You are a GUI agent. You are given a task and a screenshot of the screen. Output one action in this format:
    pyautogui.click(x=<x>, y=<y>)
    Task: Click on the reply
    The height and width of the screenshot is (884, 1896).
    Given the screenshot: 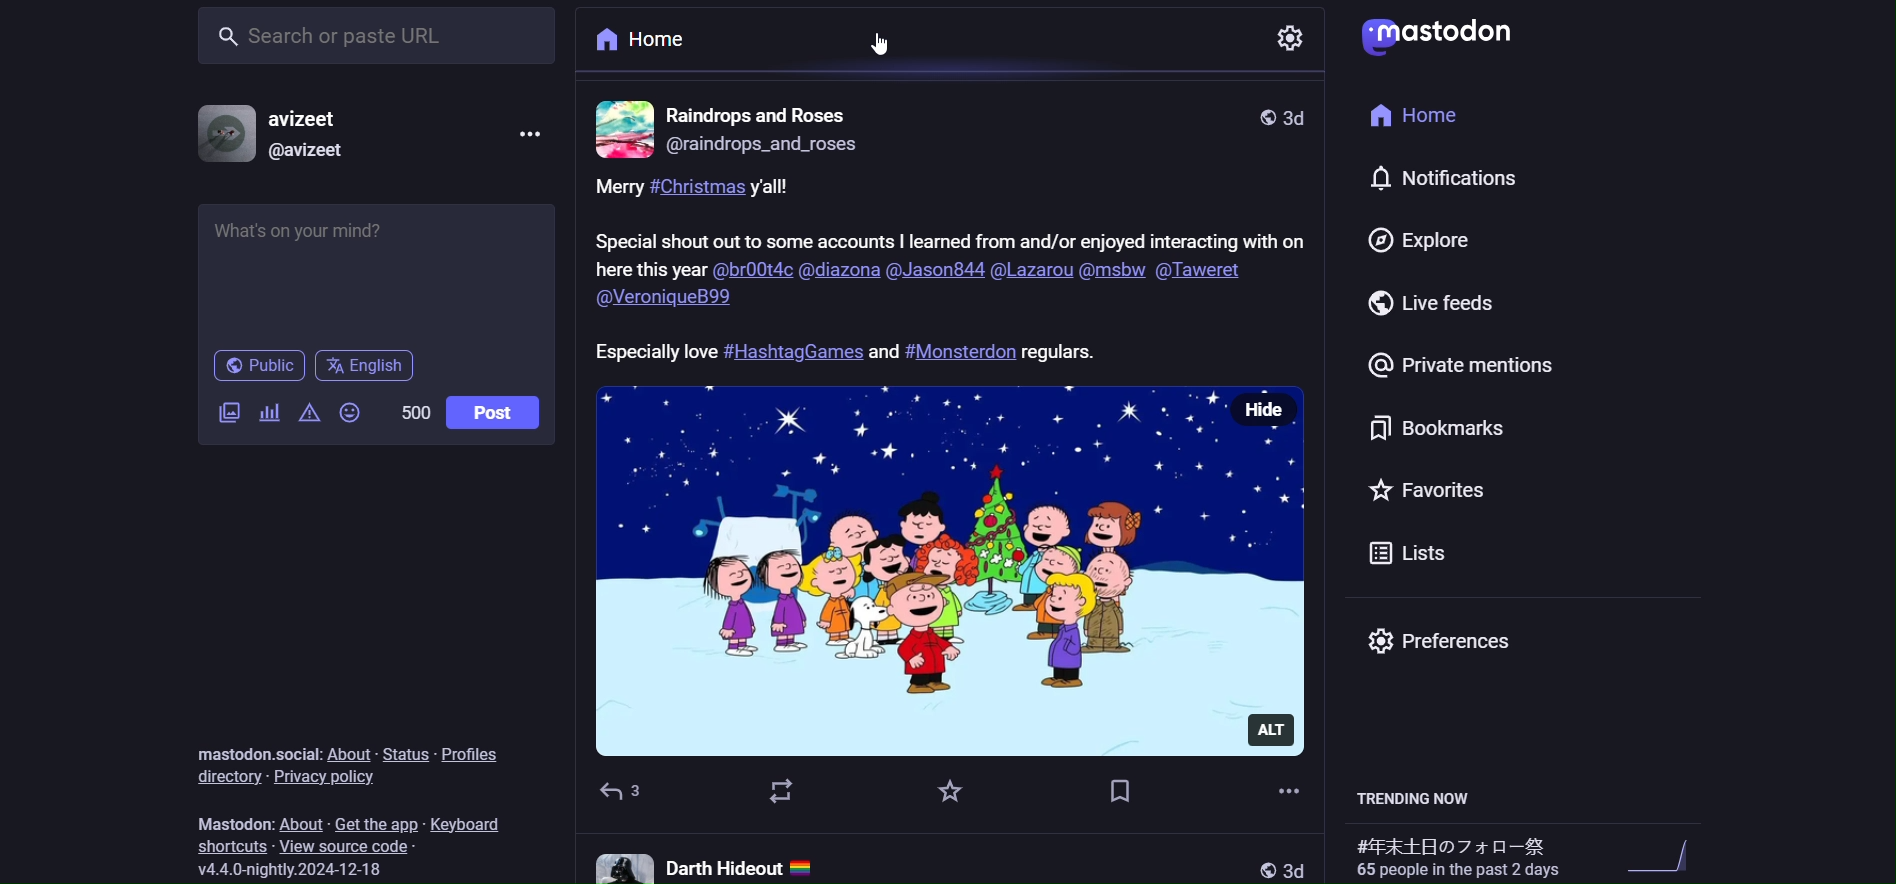 What is the action you would take?
    pyautogui.click(x=620, y=792)
    